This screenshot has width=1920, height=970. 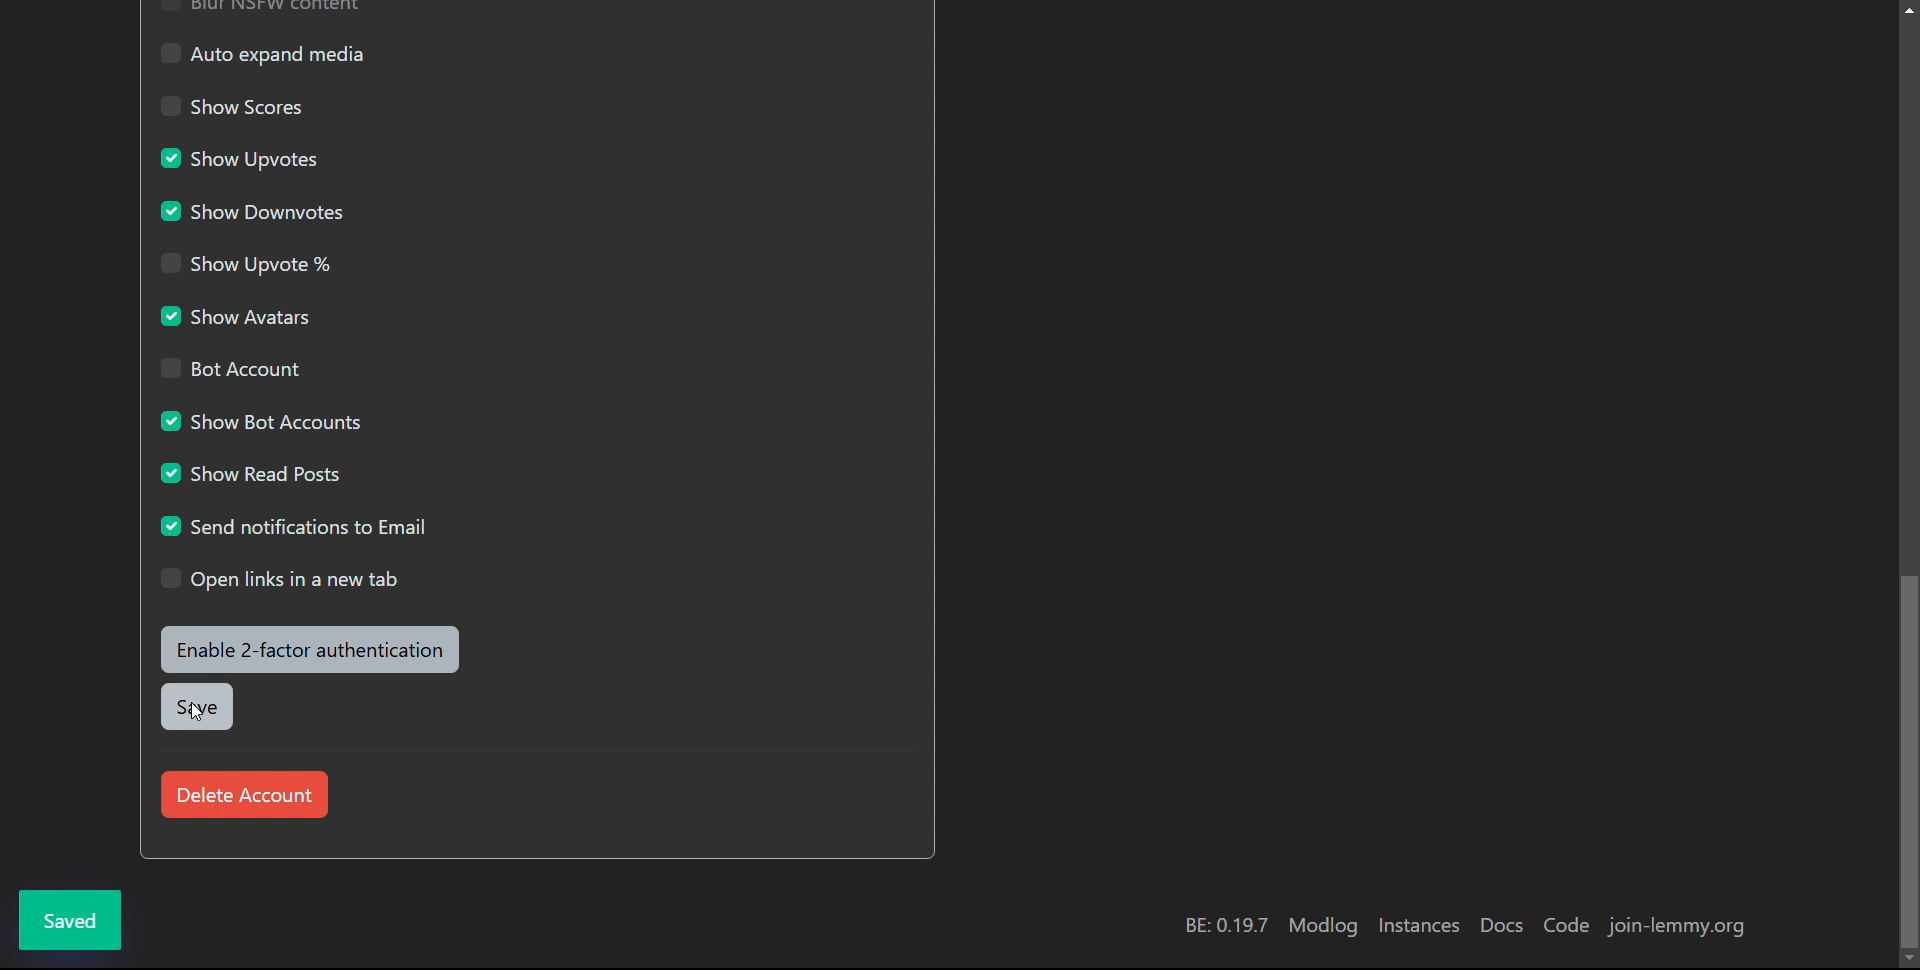 I want to click on auto expand media, so click(x=262, y=53).